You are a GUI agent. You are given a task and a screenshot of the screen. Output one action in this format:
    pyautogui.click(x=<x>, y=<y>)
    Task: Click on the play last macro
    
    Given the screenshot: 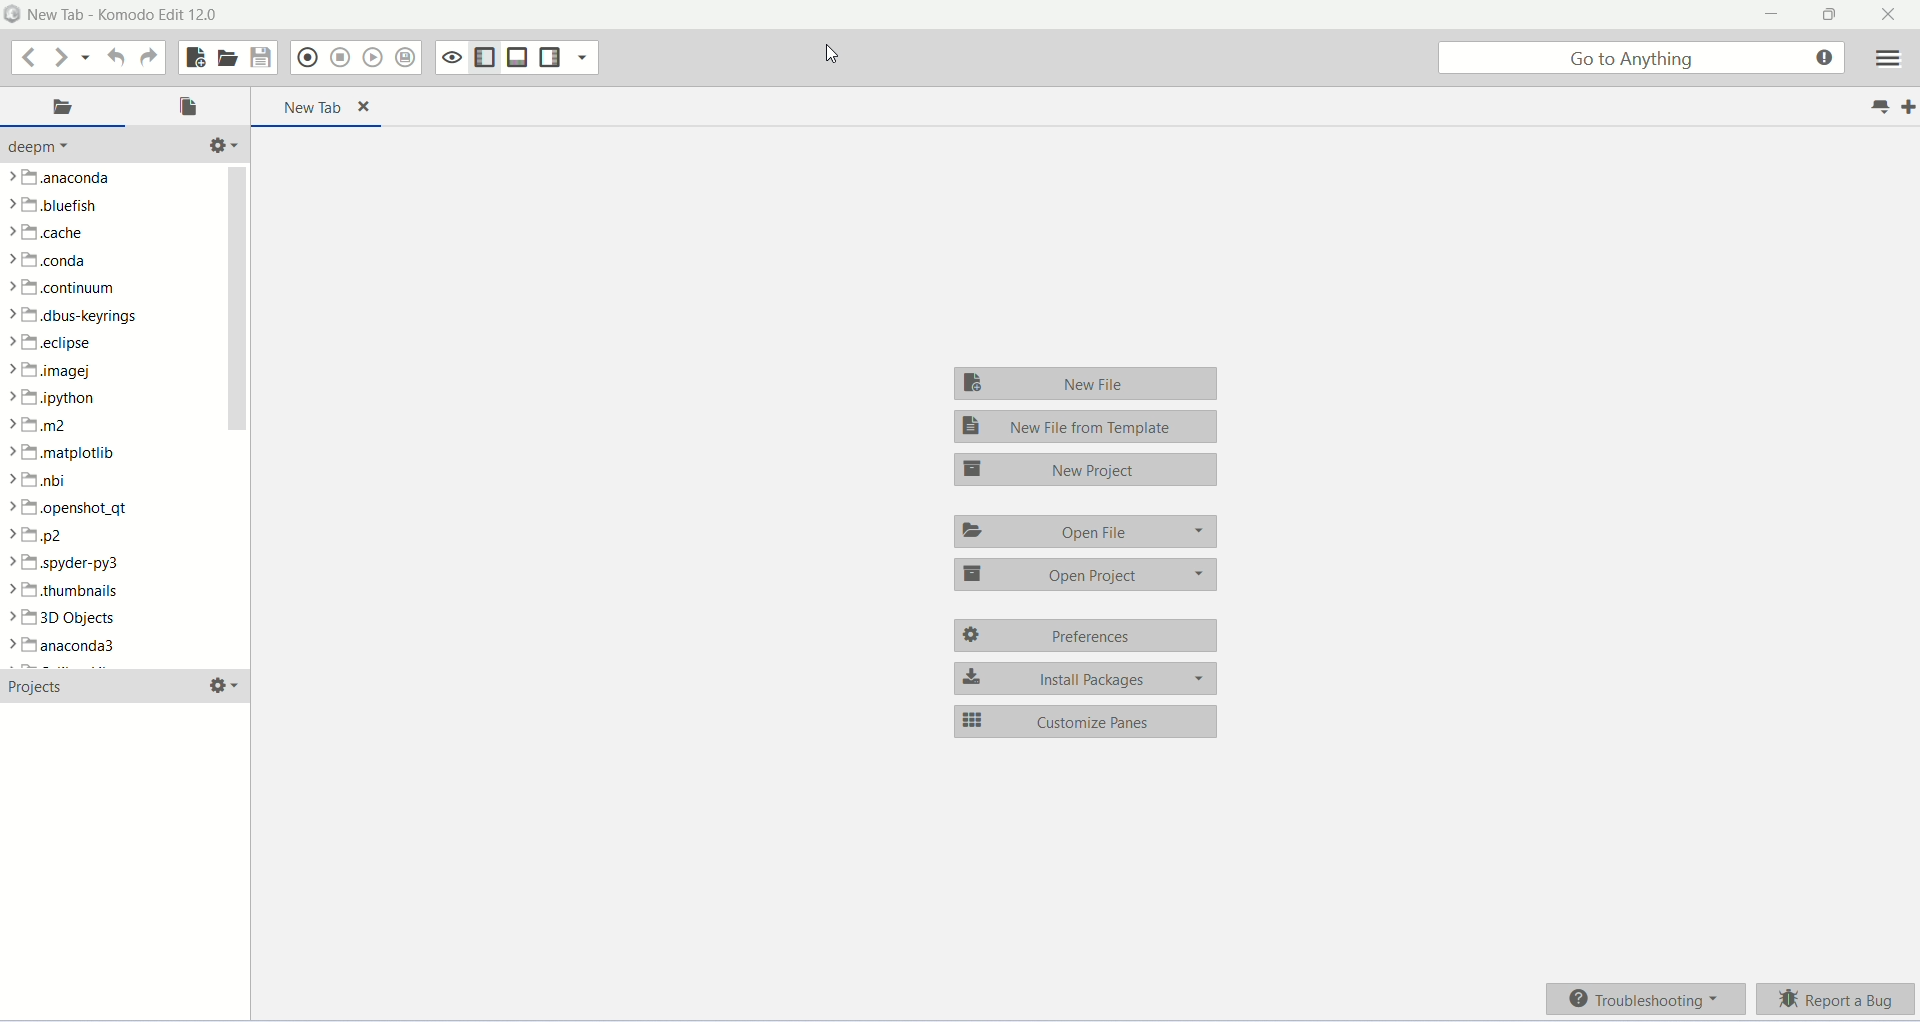 What is the action you would take?
    pyautogui.click(x=374, y=58)
    